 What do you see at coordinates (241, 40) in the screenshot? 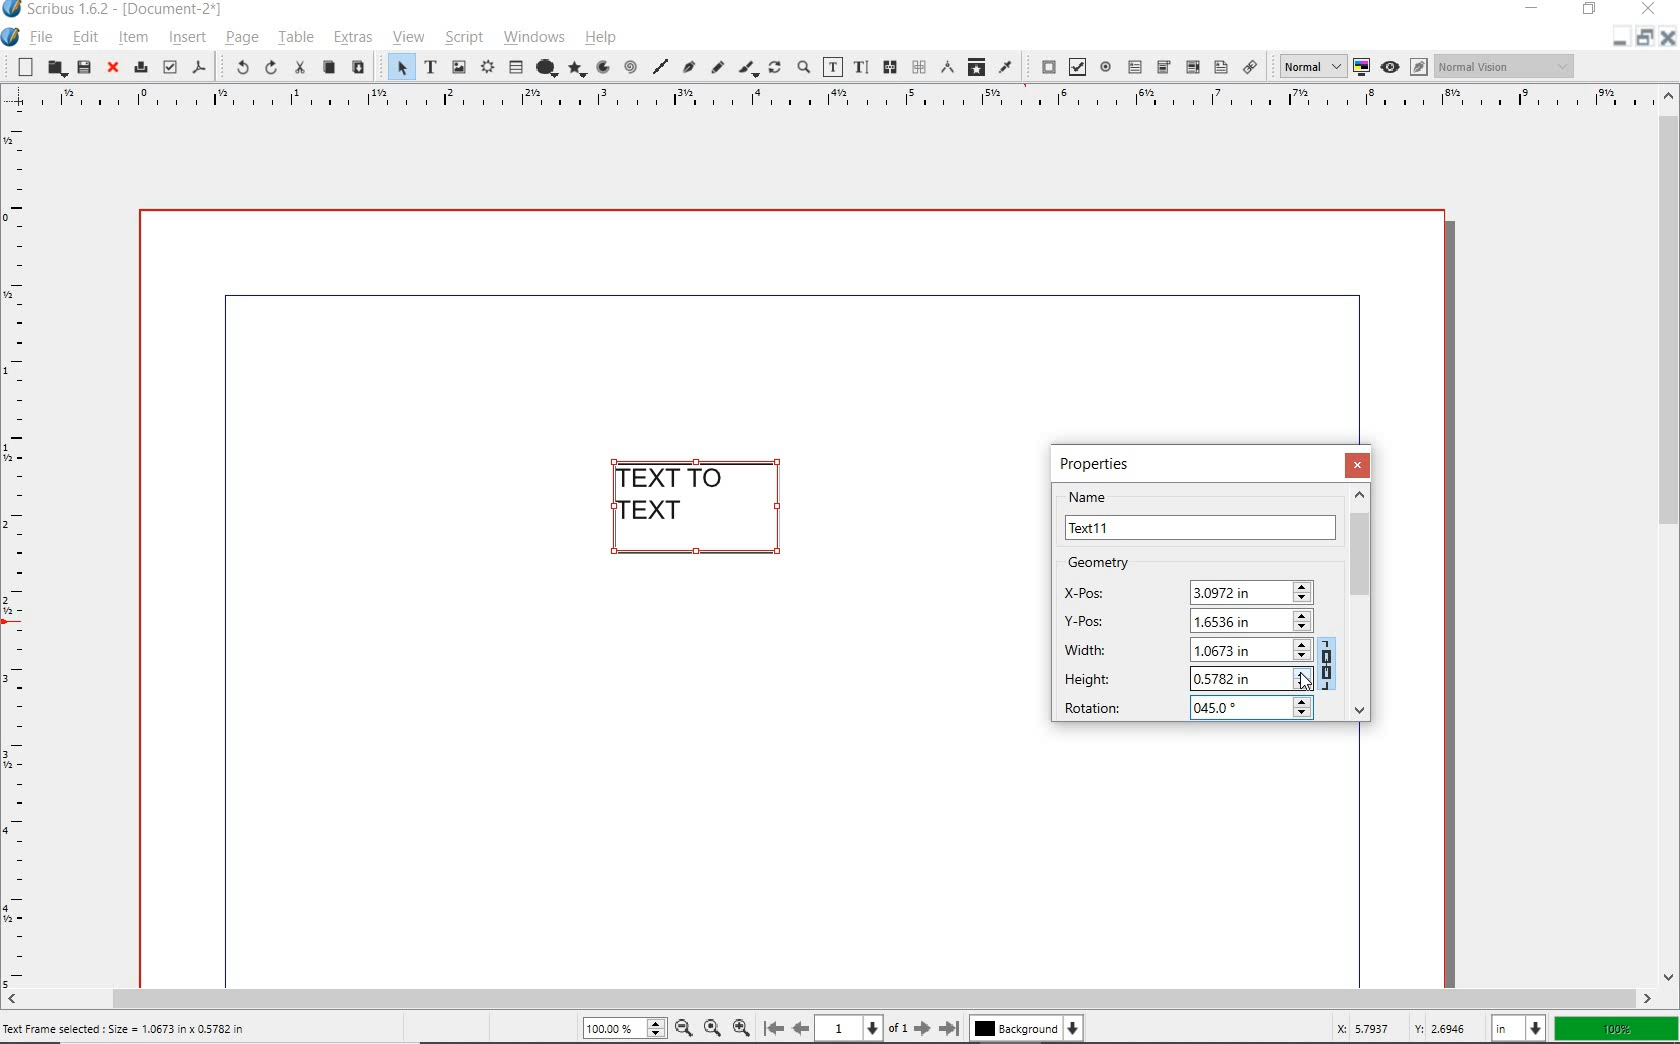
I see `page` at bounding box center [241, 40].